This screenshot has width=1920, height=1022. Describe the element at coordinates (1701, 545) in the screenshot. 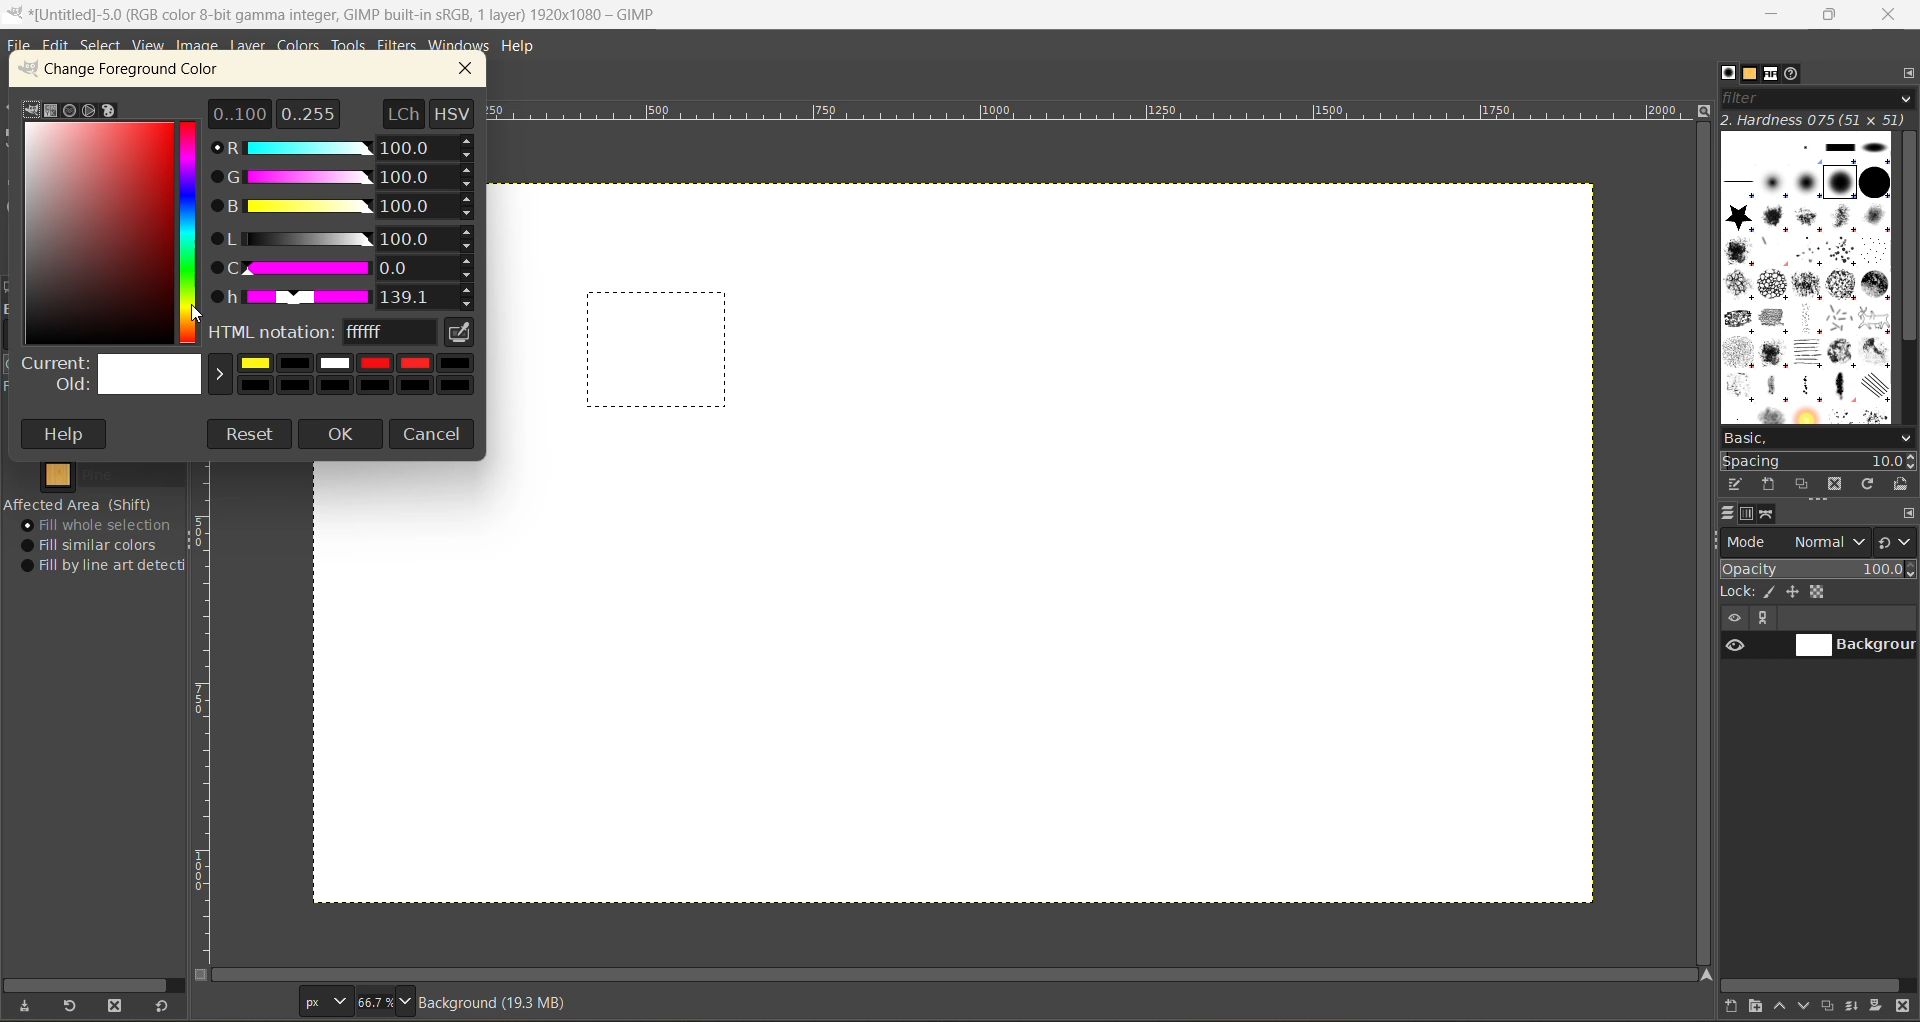

I see `vertical scroll bar` at that location.